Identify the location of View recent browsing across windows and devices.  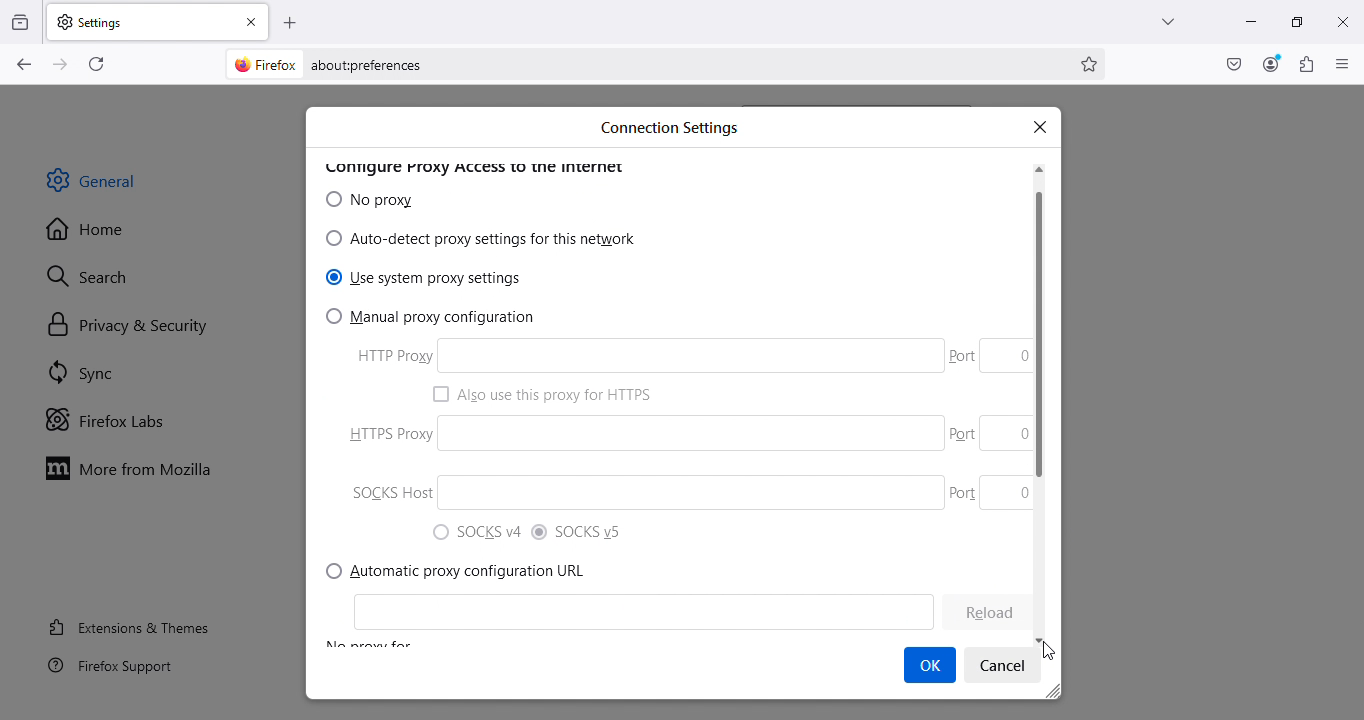
(22, 20).